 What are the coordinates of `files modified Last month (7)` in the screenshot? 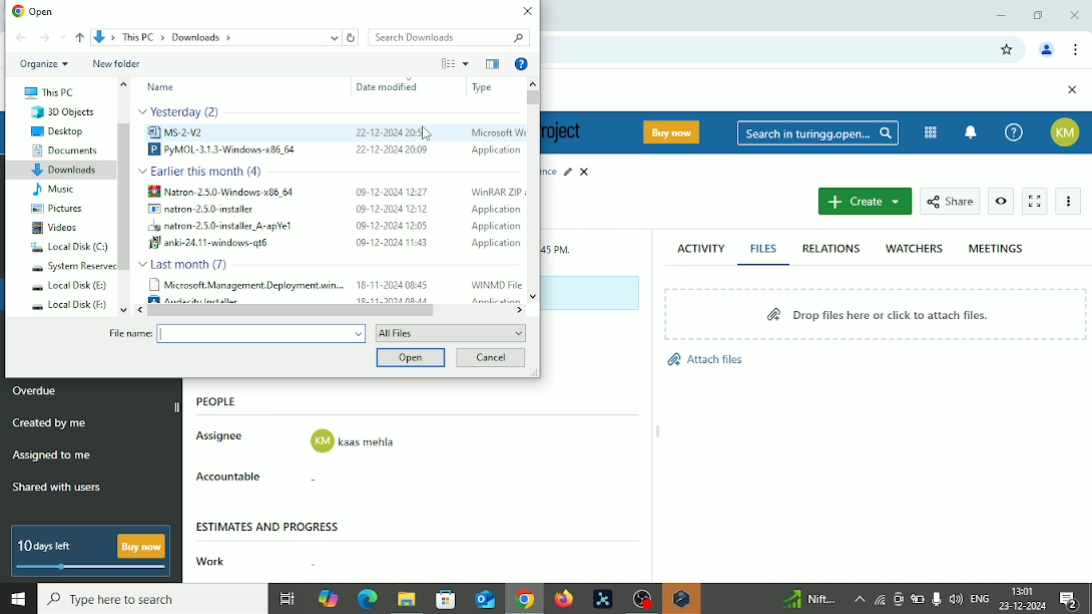 It's located at (188, 264).